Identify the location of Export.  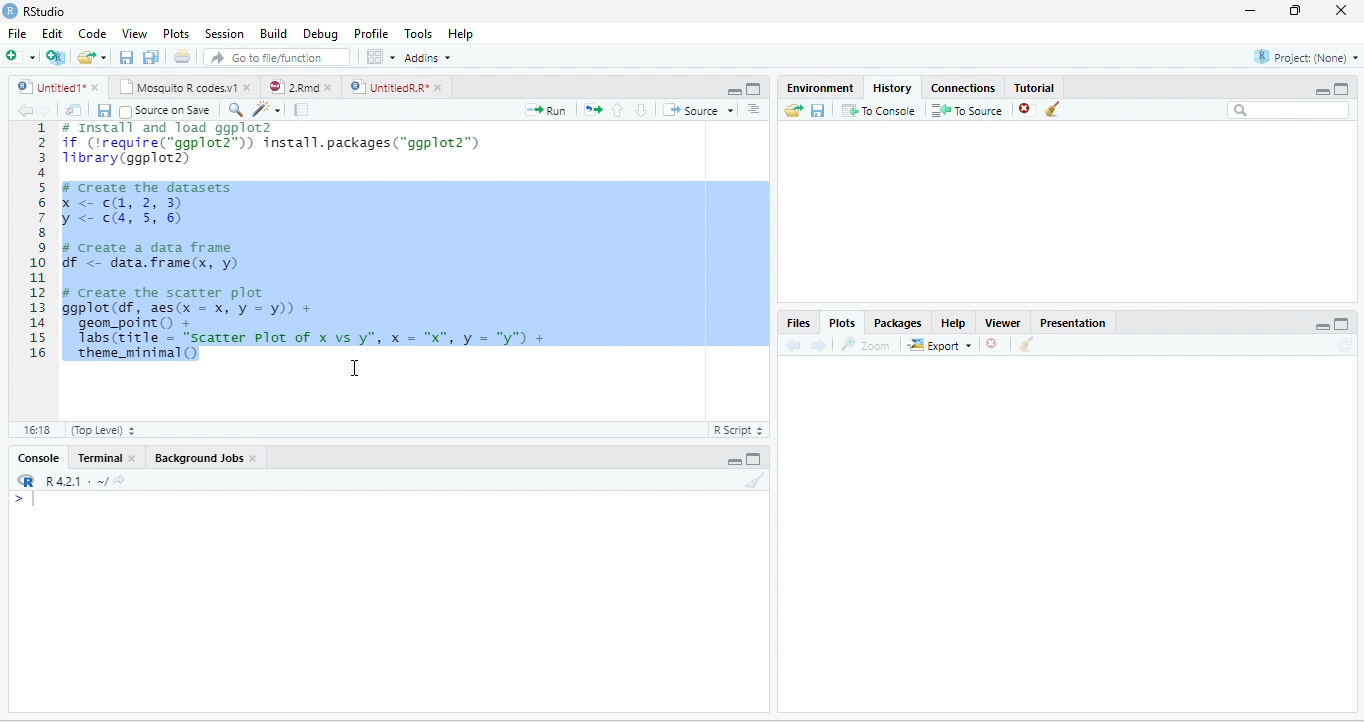
(939, 345).